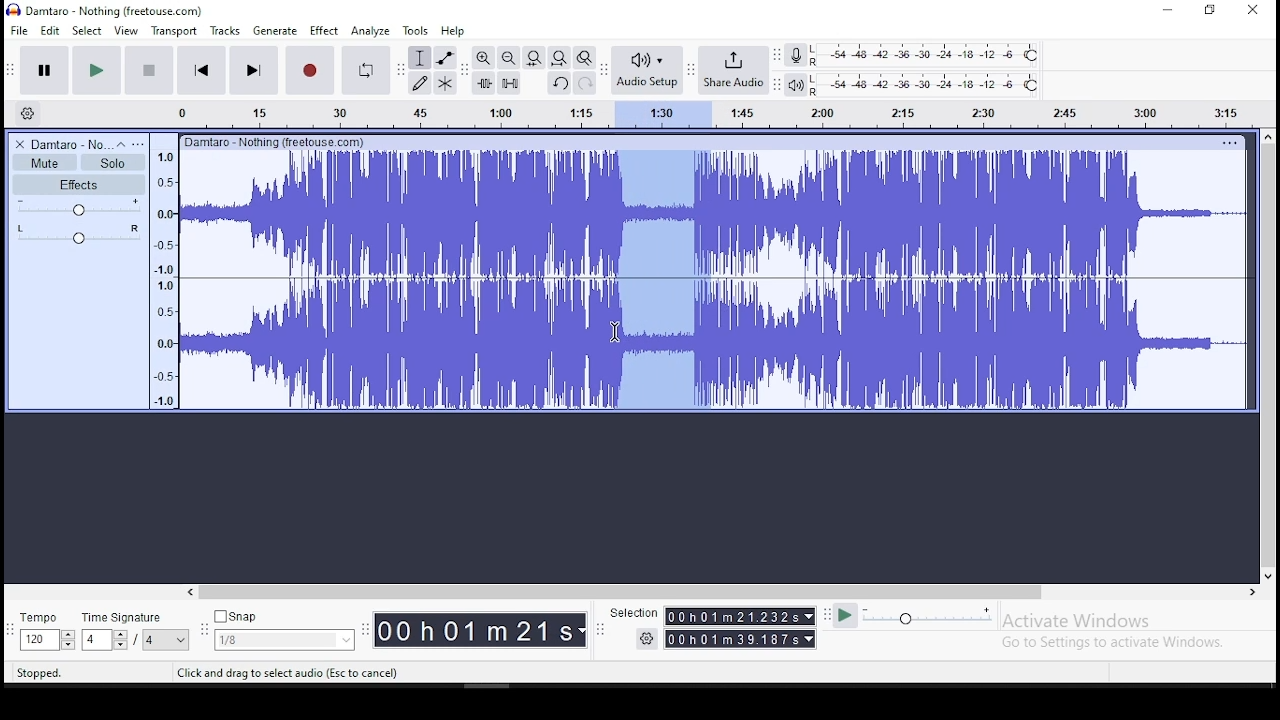 The height and width of the screenshot is (720, 1280). What do you see at coordinates (465, 69) in the screenshot?
I see `` at bounding box center [465, 69].